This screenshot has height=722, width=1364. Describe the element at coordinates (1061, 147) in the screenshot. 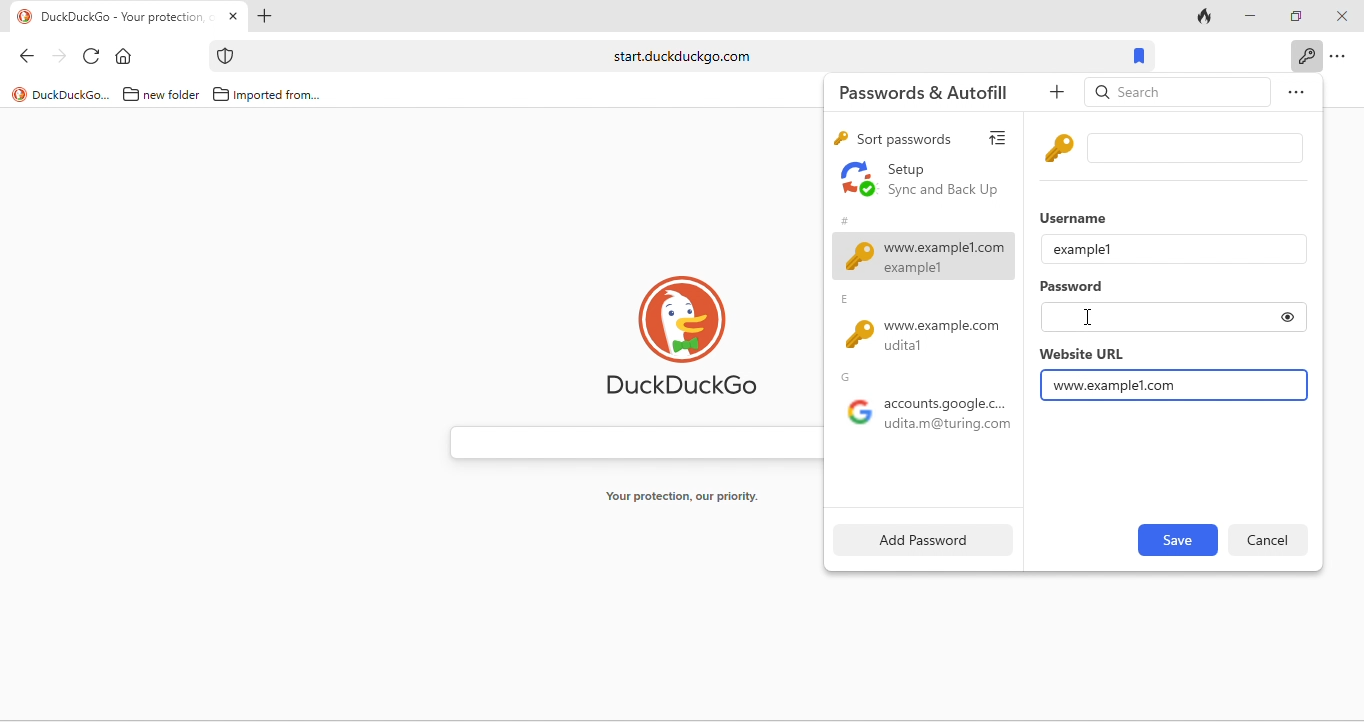

I see `key icon` at that location.